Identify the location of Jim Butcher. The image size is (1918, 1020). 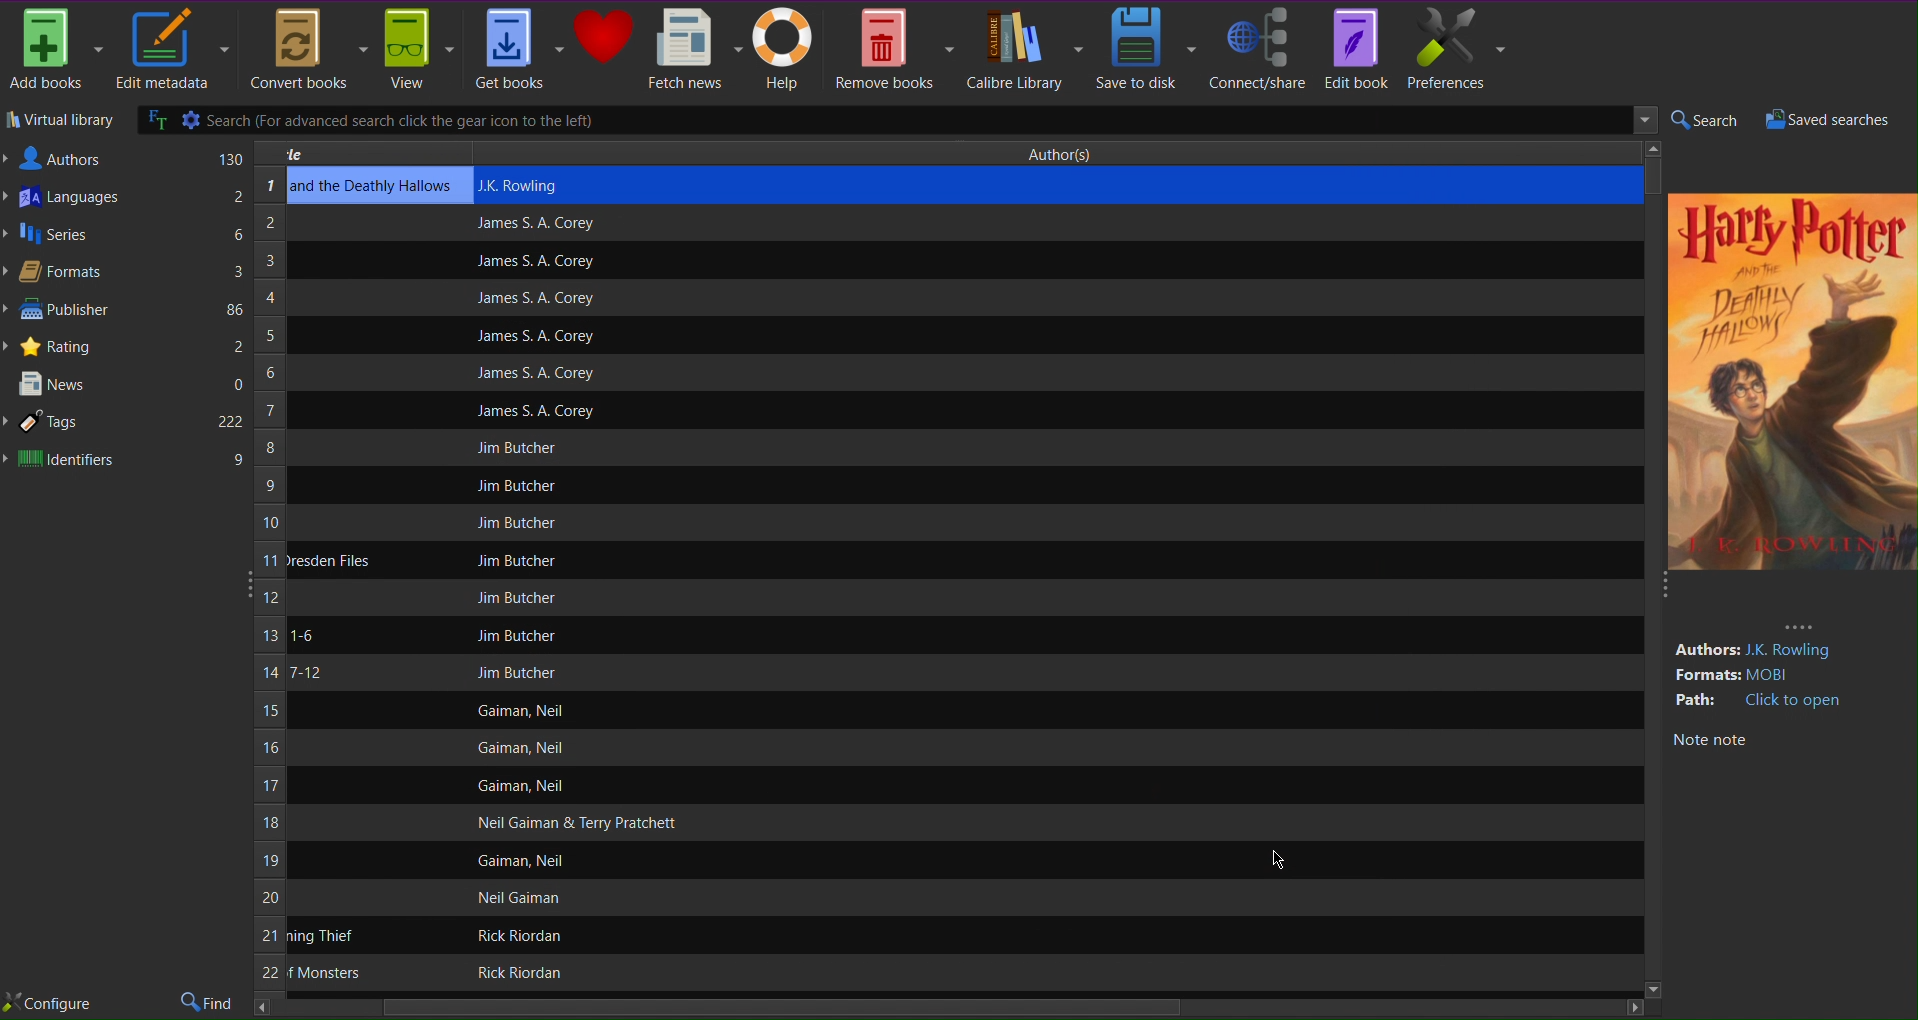
(516, 597).